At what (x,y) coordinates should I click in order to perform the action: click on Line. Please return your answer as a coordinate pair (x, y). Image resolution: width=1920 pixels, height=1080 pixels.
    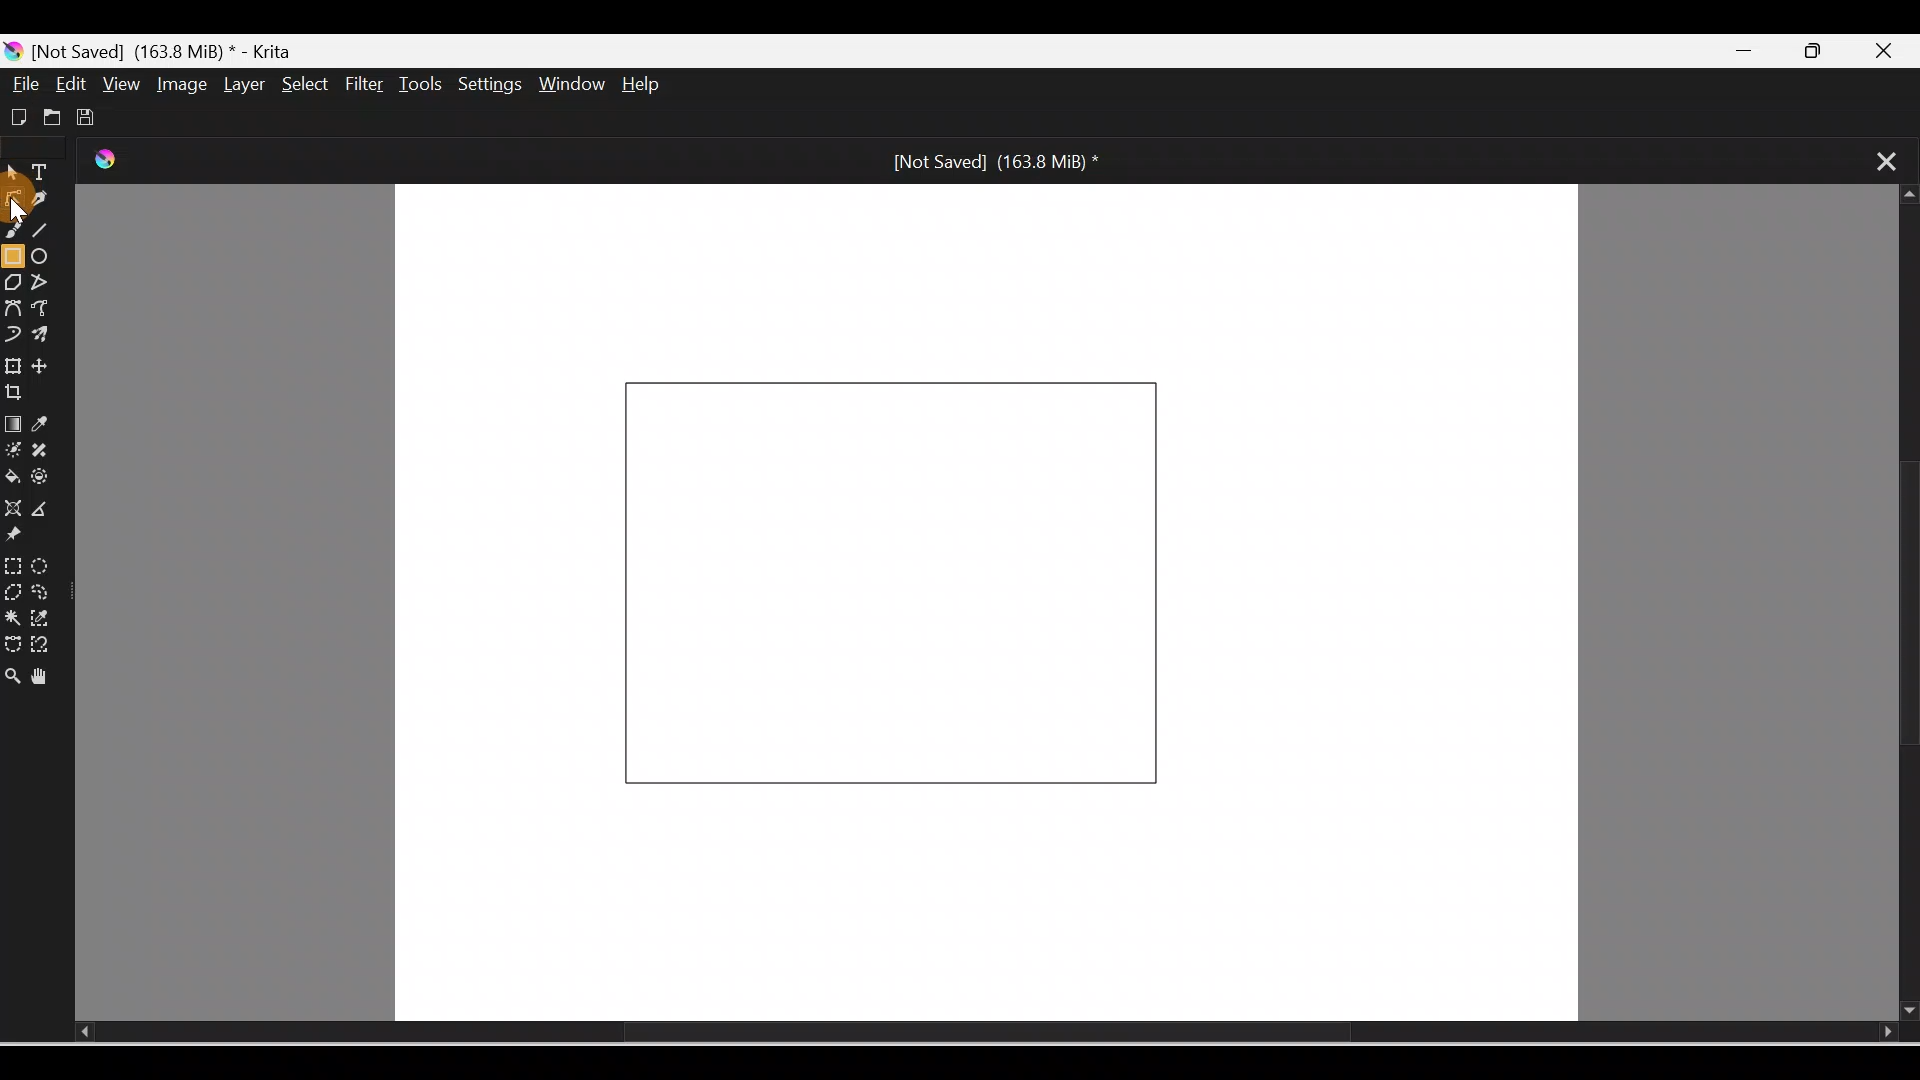
    Looking at the image, I should click on (47, 233).